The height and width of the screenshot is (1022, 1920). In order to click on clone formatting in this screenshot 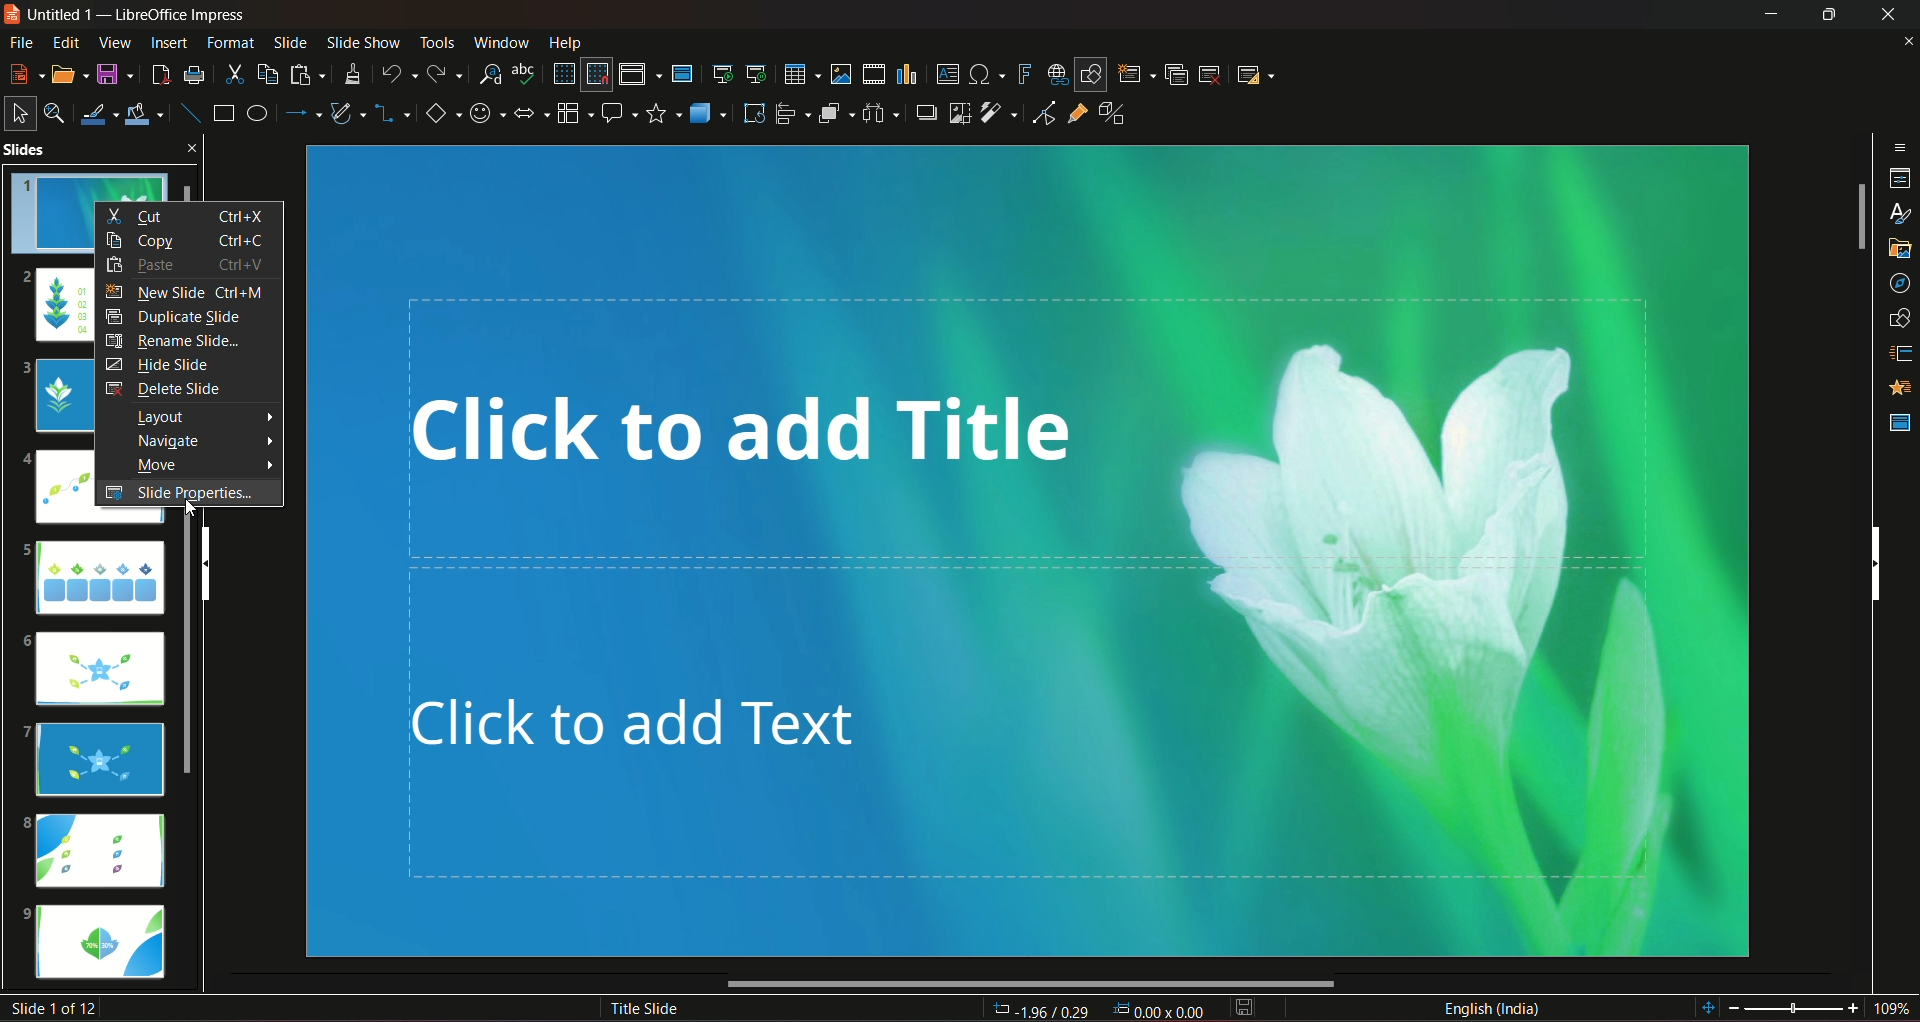, I will do `click(355, 74)`.